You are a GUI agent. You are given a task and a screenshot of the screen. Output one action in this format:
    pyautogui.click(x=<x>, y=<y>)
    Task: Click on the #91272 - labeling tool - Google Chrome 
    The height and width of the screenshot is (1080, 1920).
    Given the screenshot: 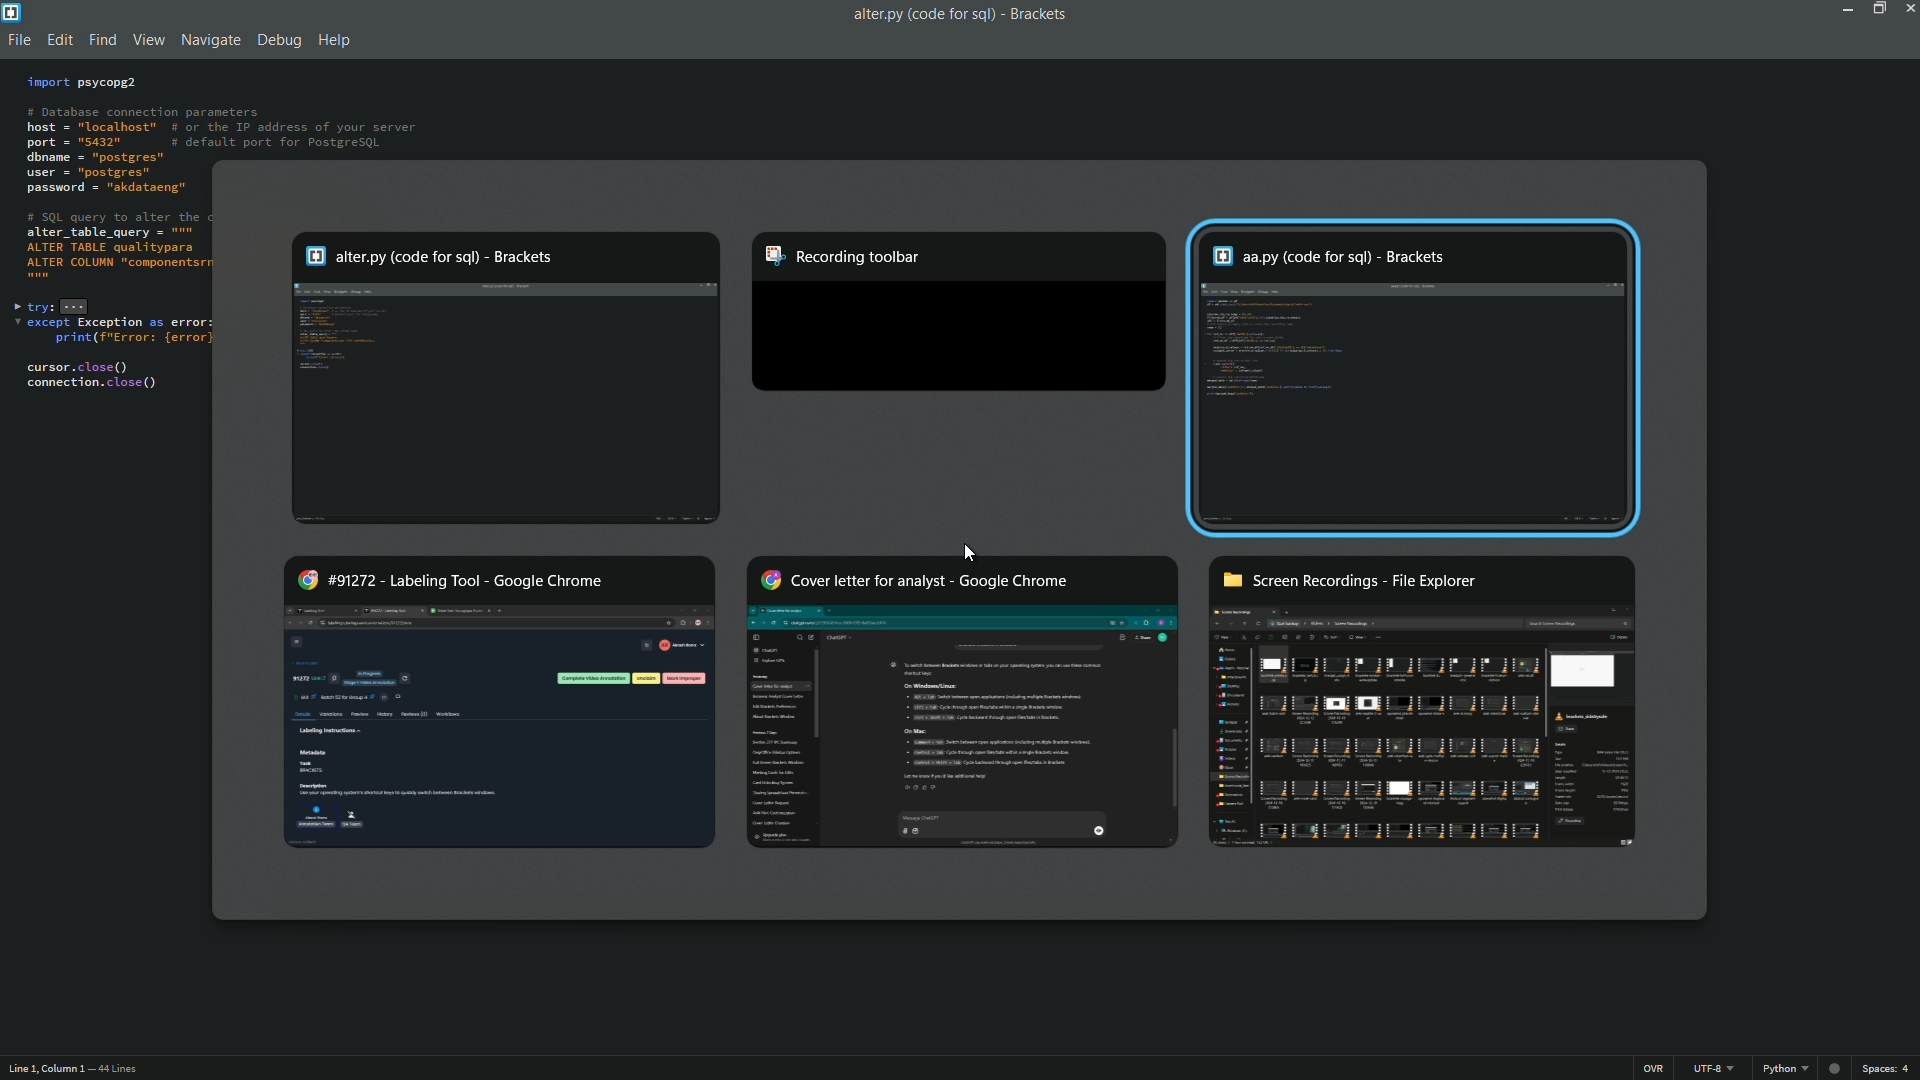 What is the action you would take?
    pyautogui.click(x=500, y=702)
    